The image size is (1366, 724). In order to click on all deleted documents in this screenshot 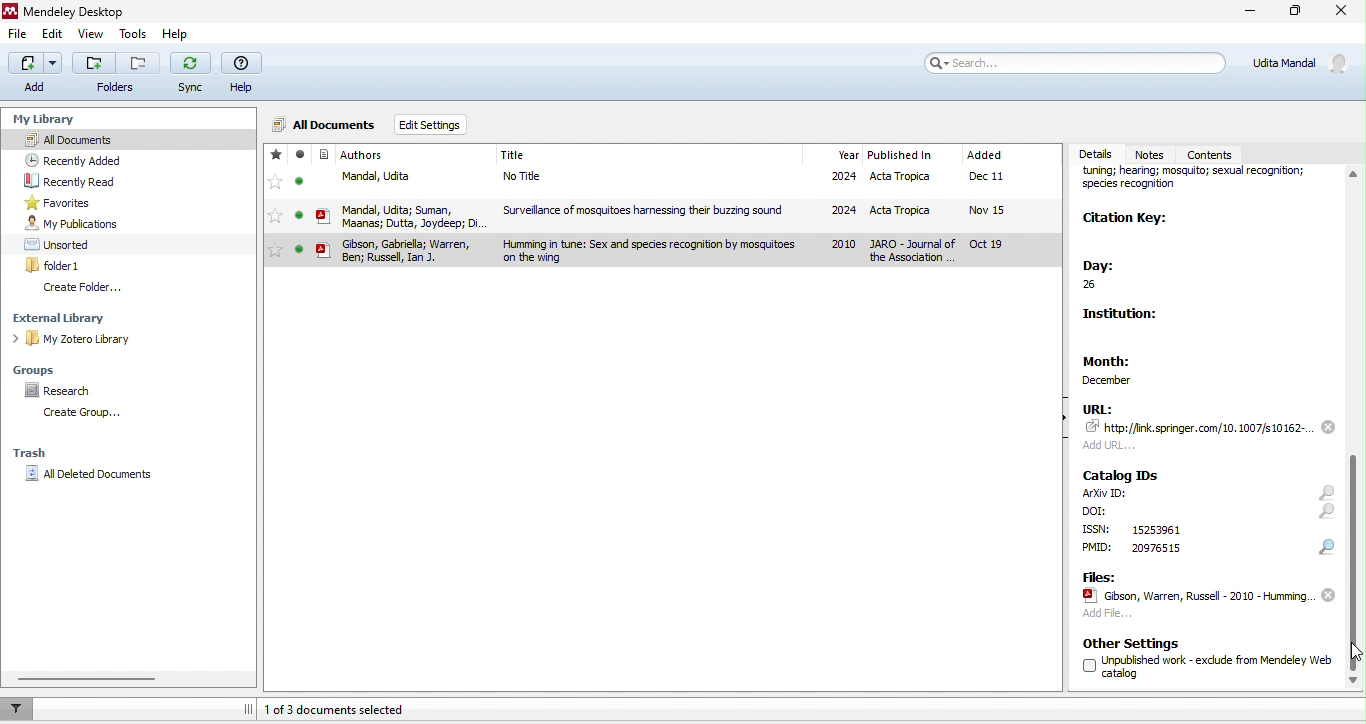, I will do `click(94, 475)`.